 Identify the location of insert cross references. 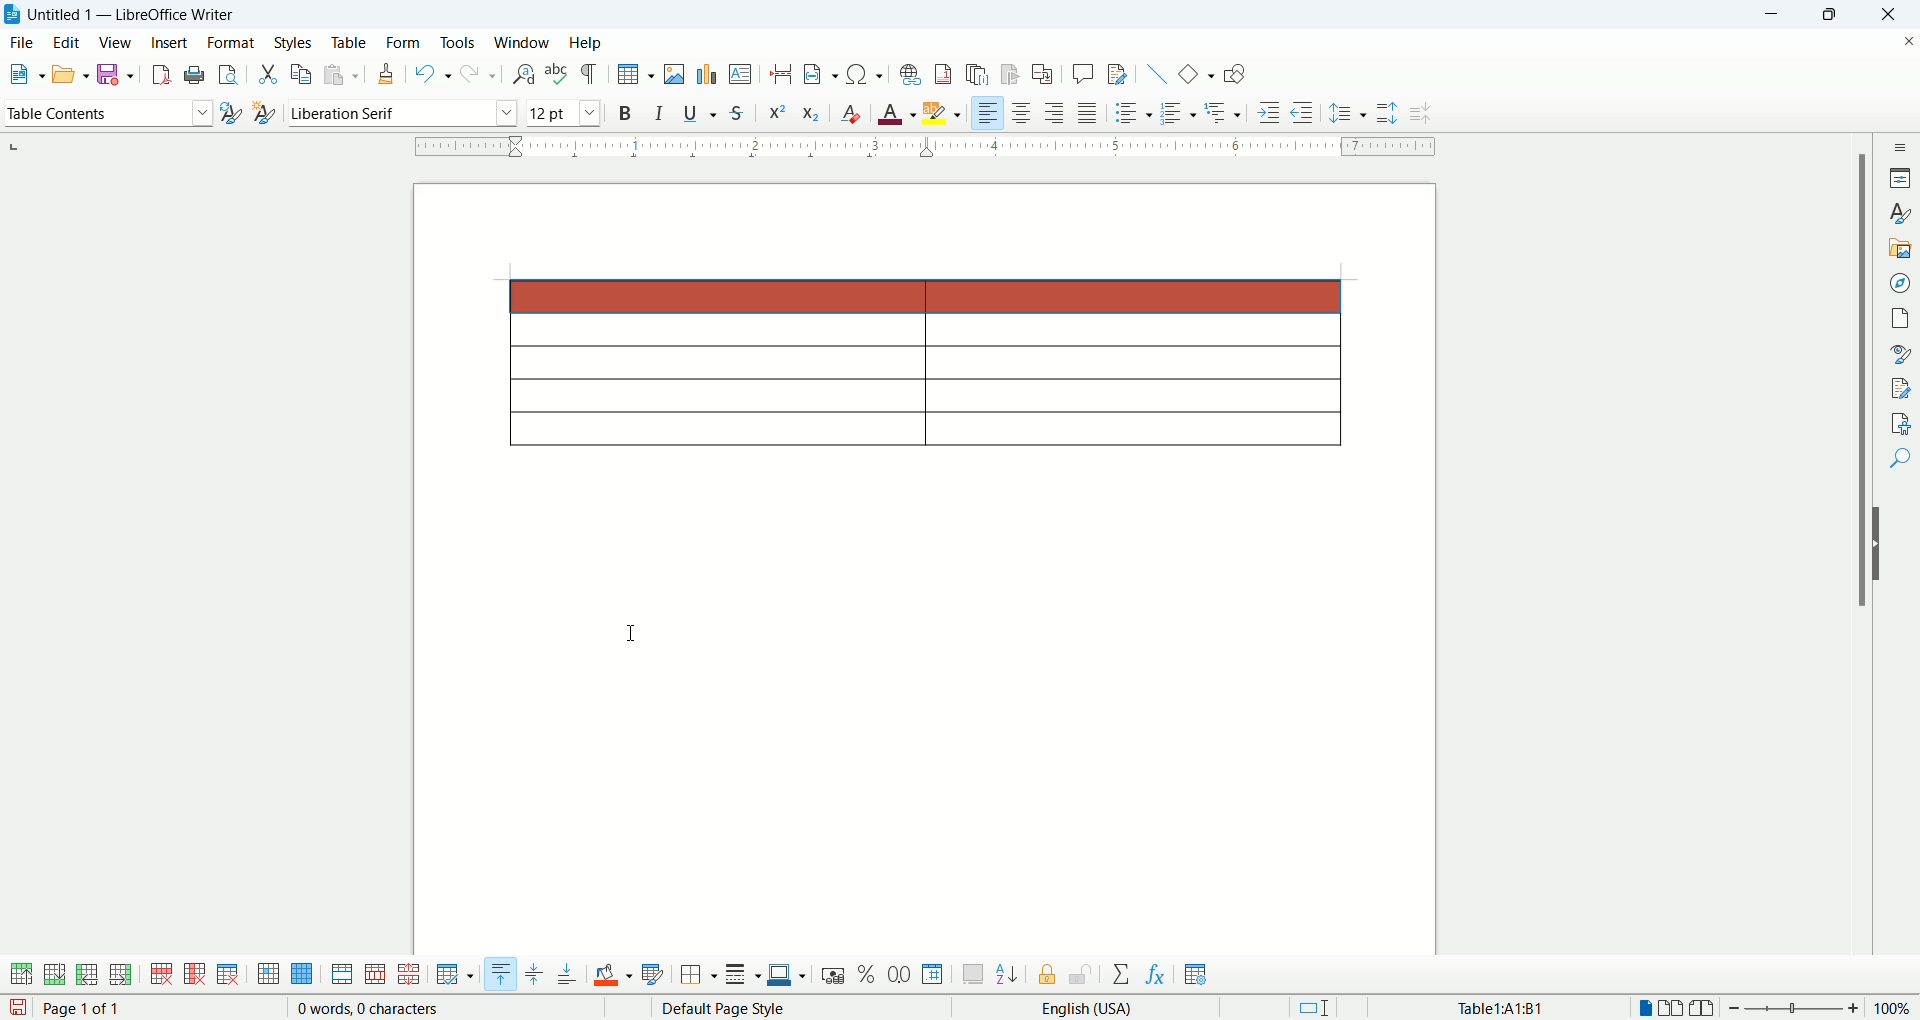
(1045, 75).